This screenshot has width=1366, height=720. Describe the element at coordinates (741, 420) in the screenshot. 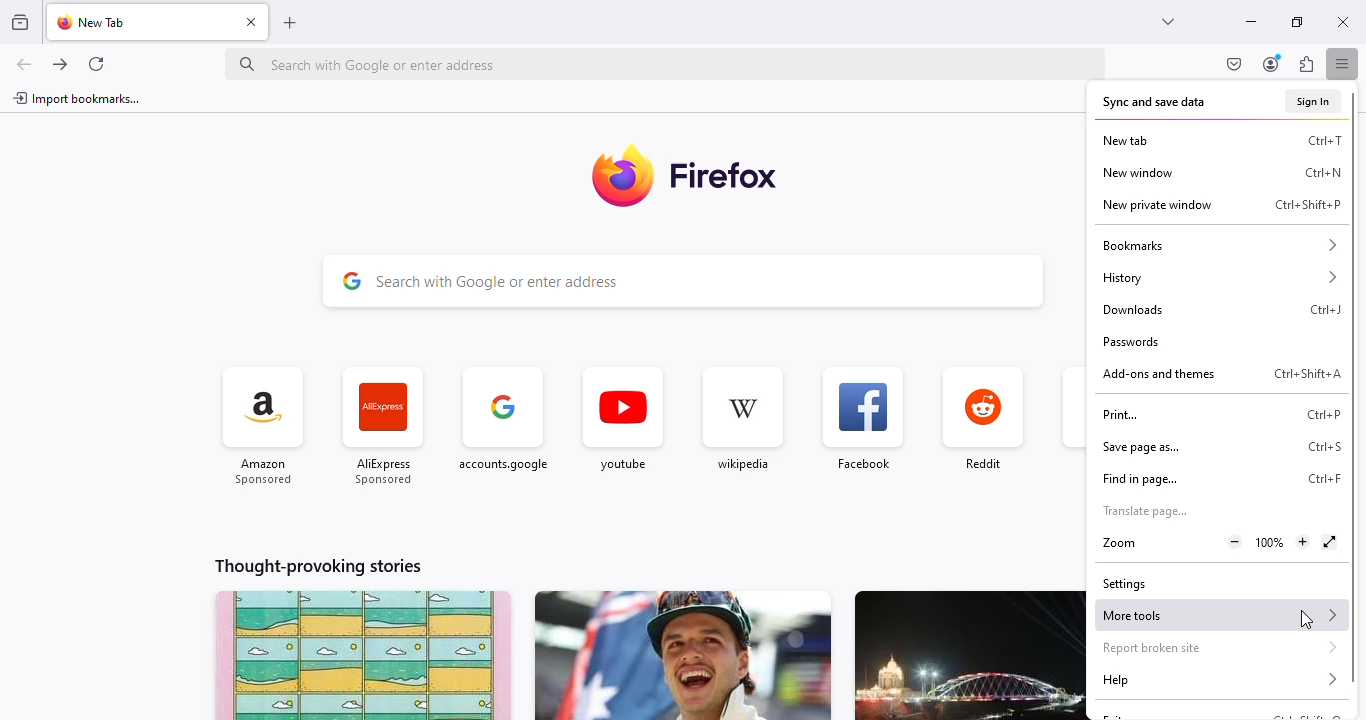

I see `wikipedia` at that location.